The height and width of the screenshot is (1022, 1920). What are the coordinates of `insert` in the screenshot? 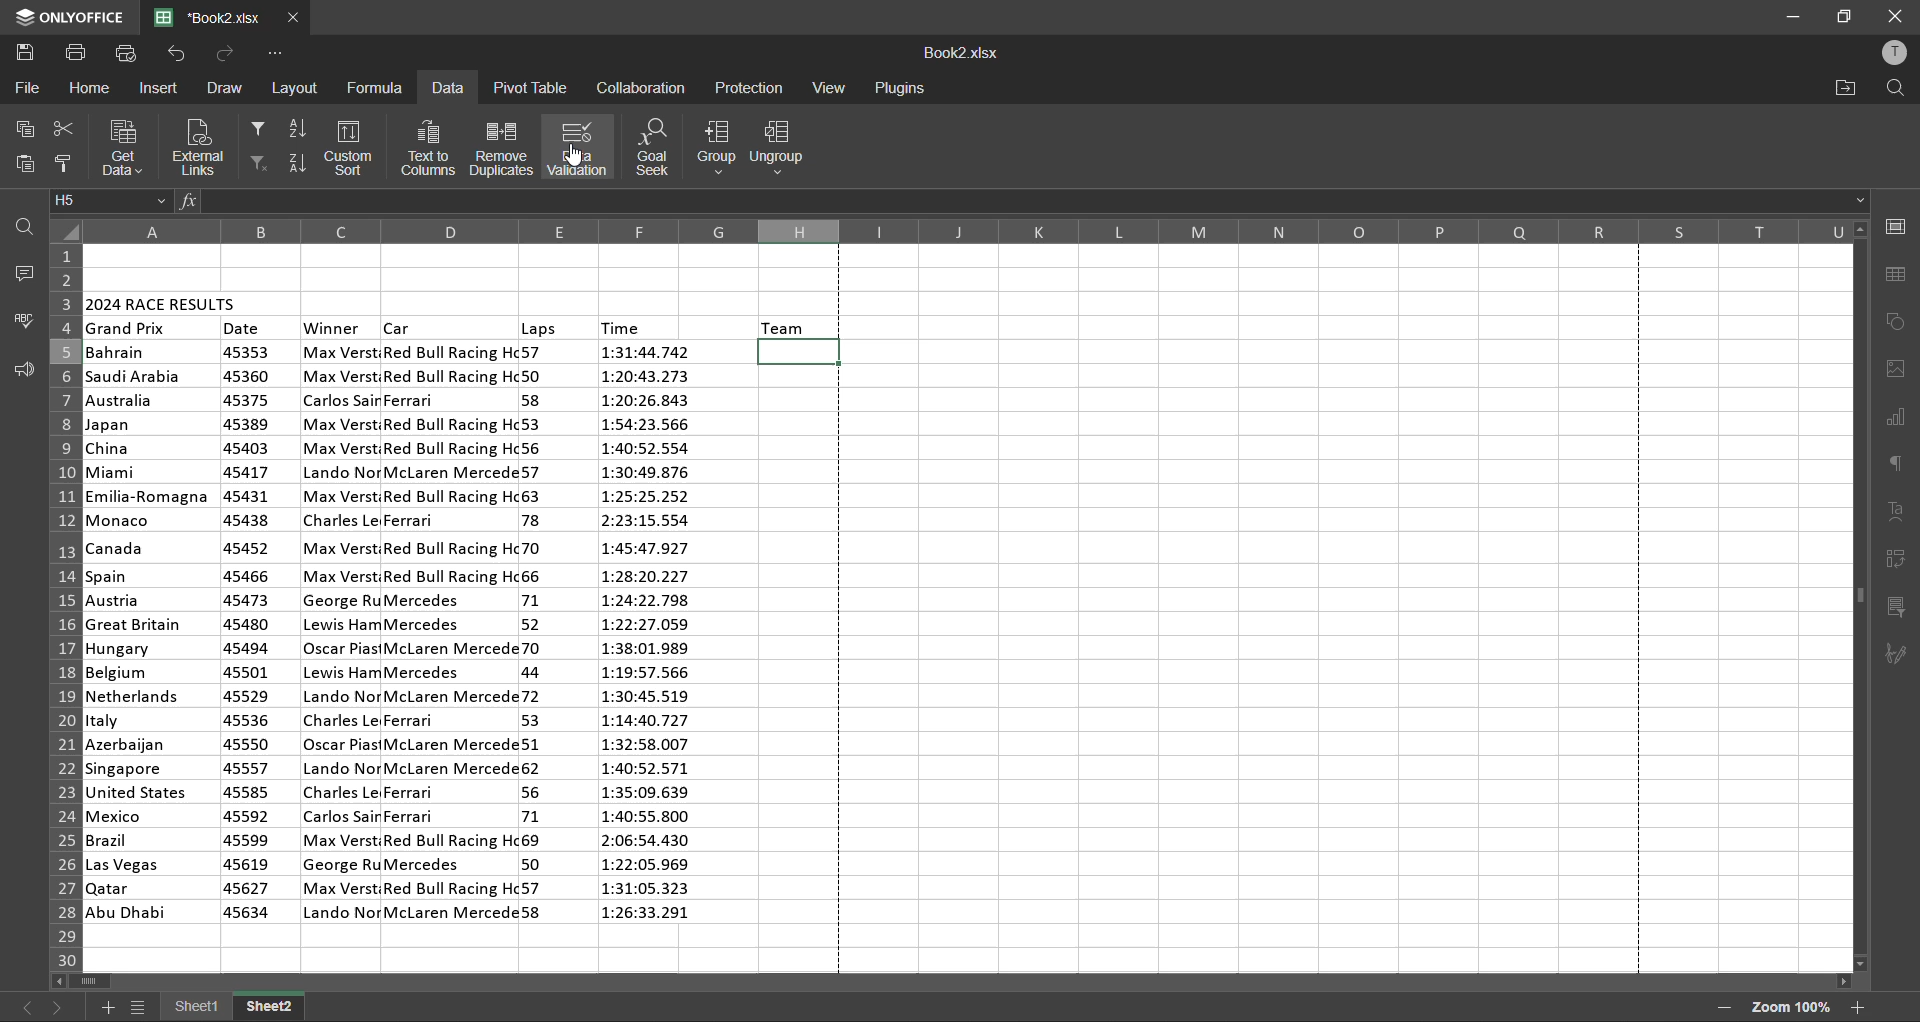 It's located at (162, 88).